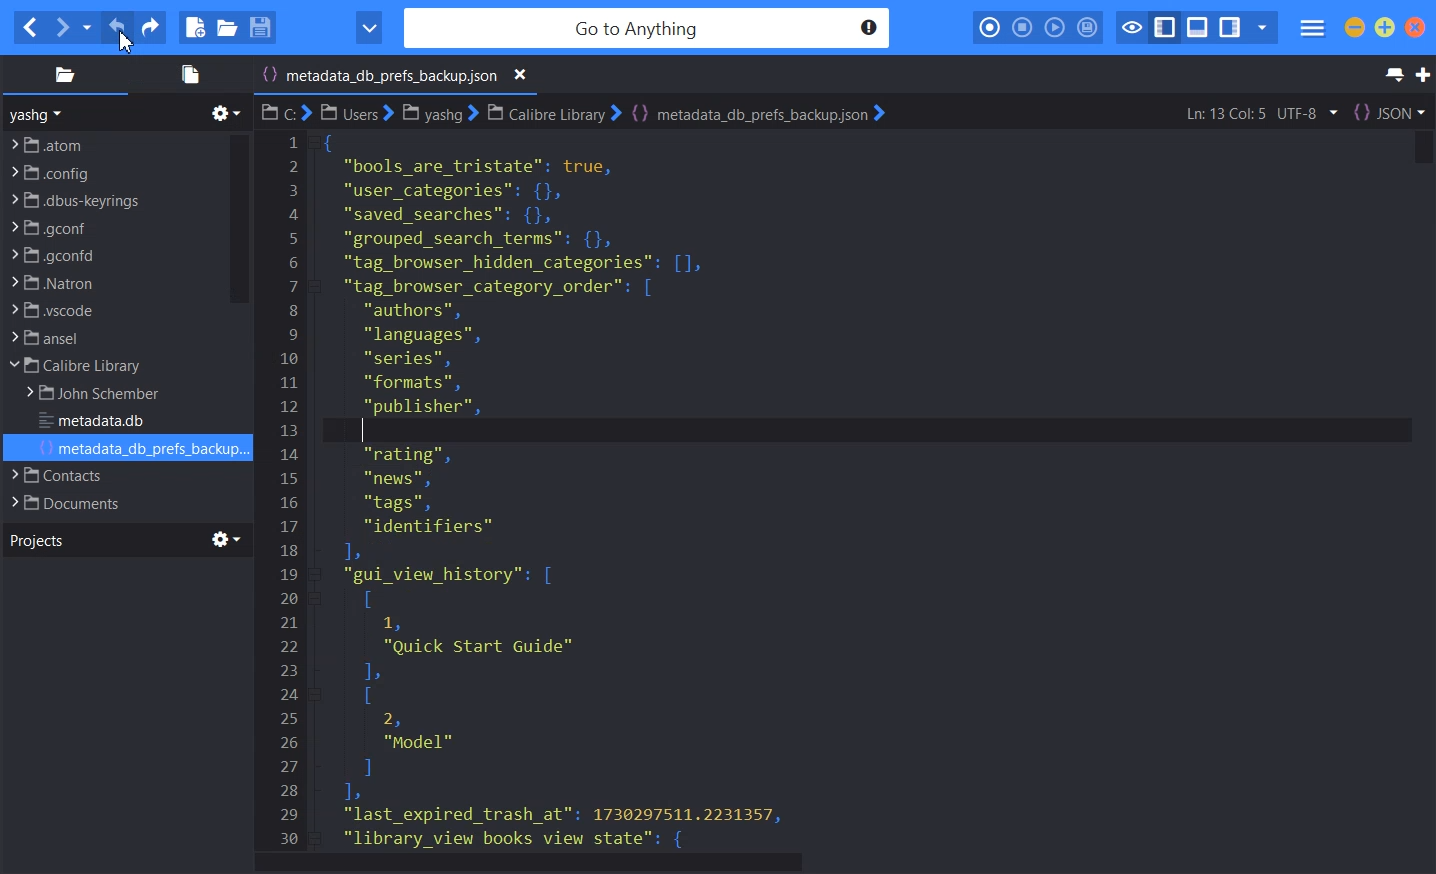  What do you see at coordinates (187, 74) in the screenshot?
I see `Open files` at bounding box center [187, 74].